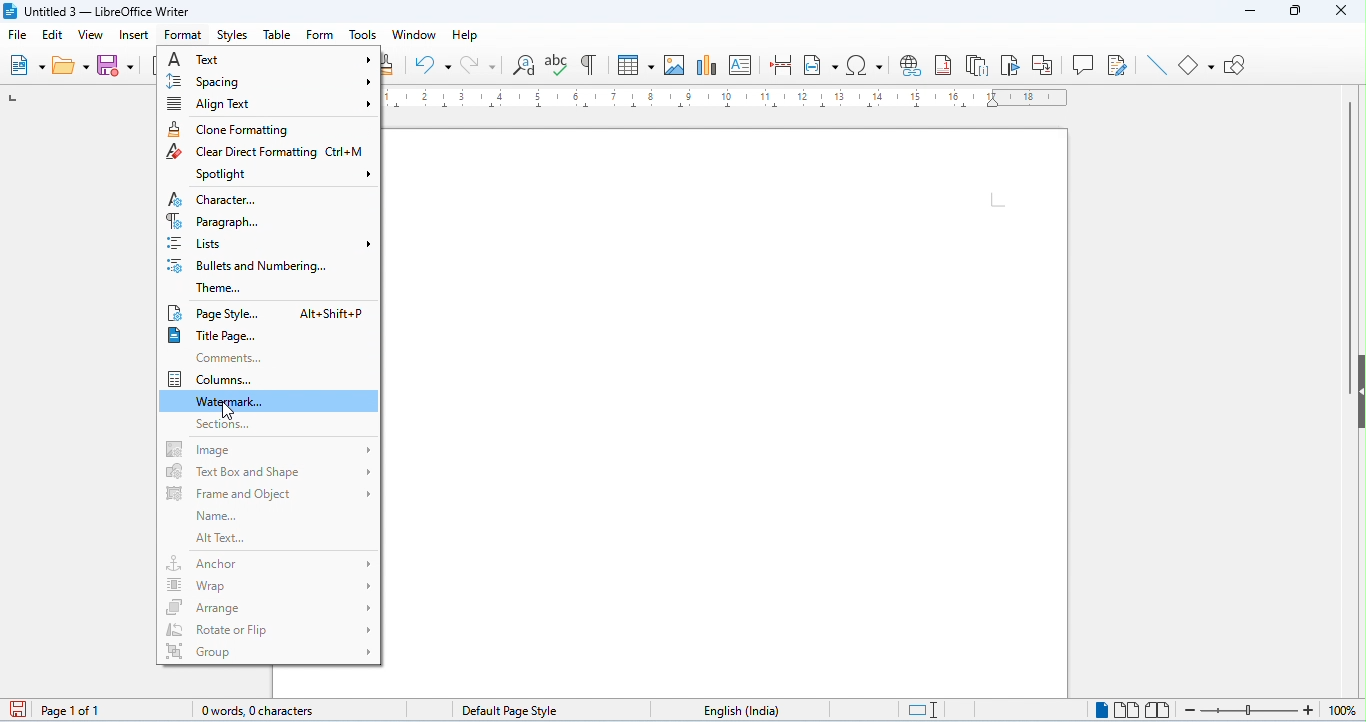 The width and height of the screenshot is (1366, 722). What do you see at coordinates (320, 36) in the screenshot?
I see `form` at bounding box center [320, 36].